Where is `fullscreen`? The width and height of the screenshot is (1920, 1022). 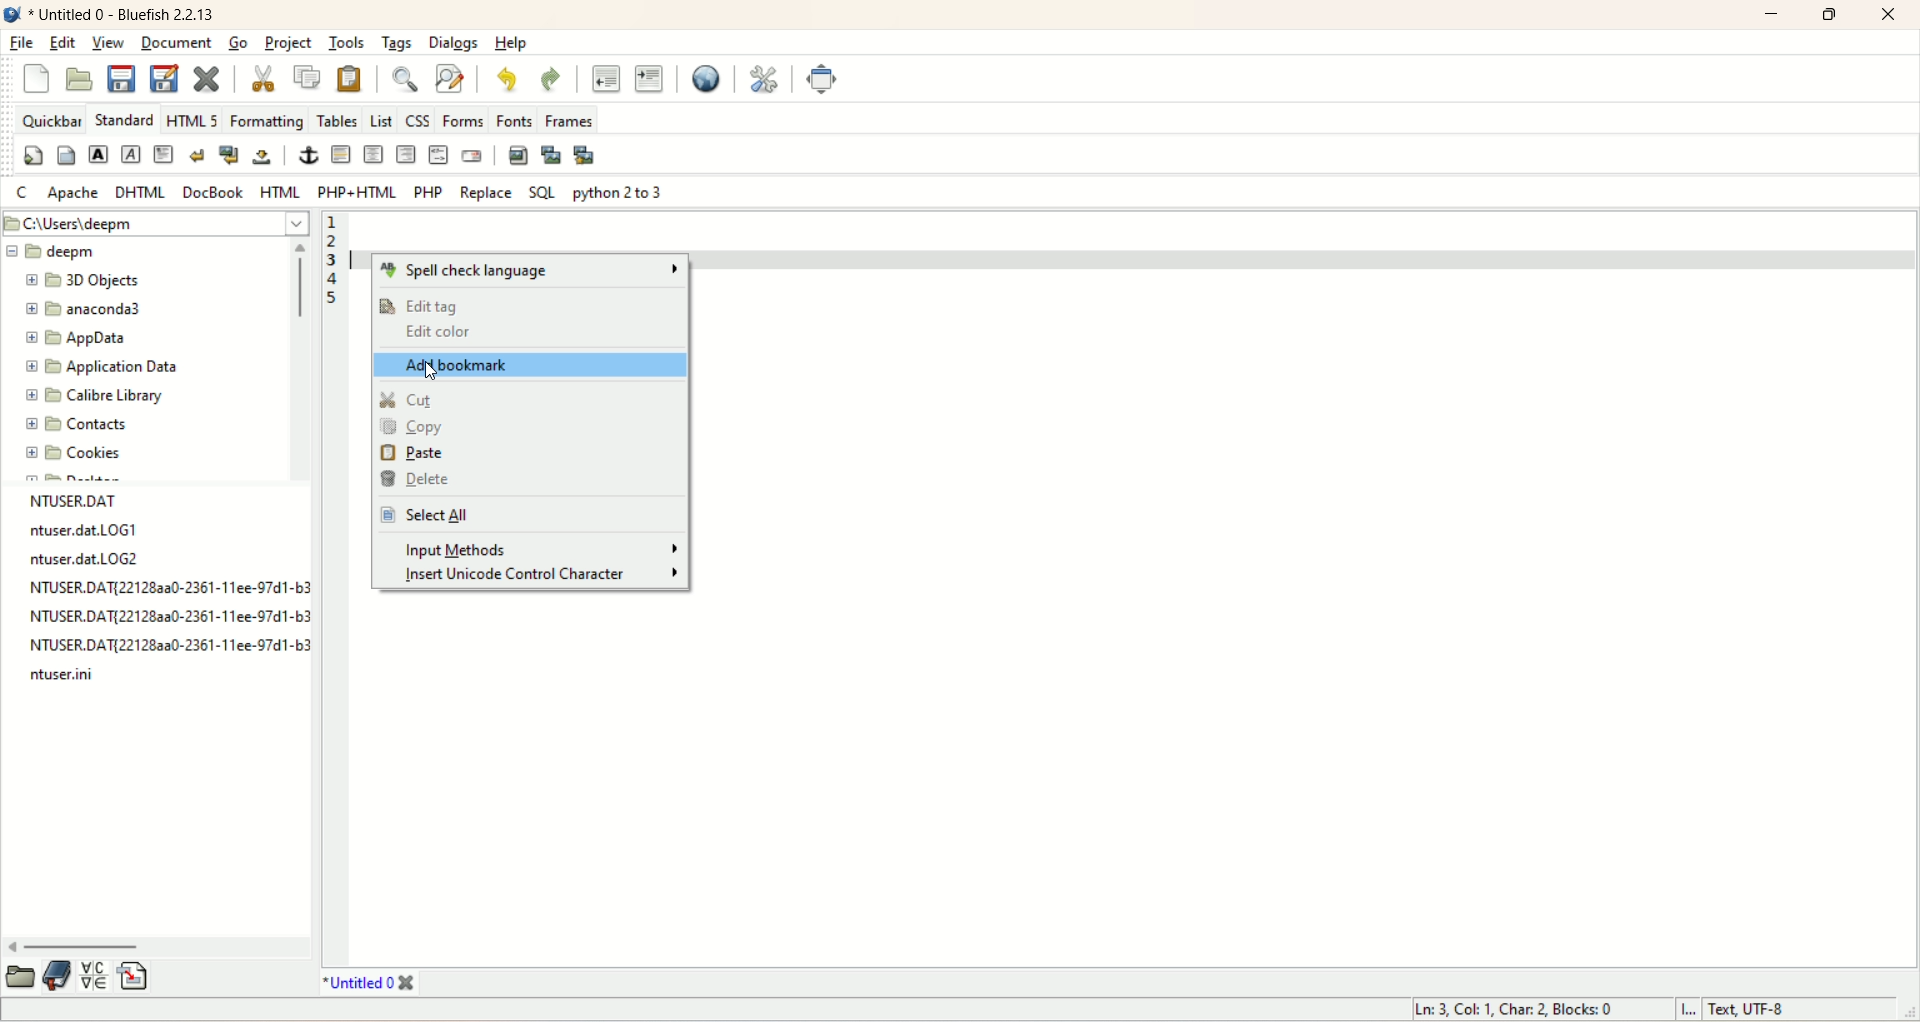
fullscreen is located at coordinates (822, 80).